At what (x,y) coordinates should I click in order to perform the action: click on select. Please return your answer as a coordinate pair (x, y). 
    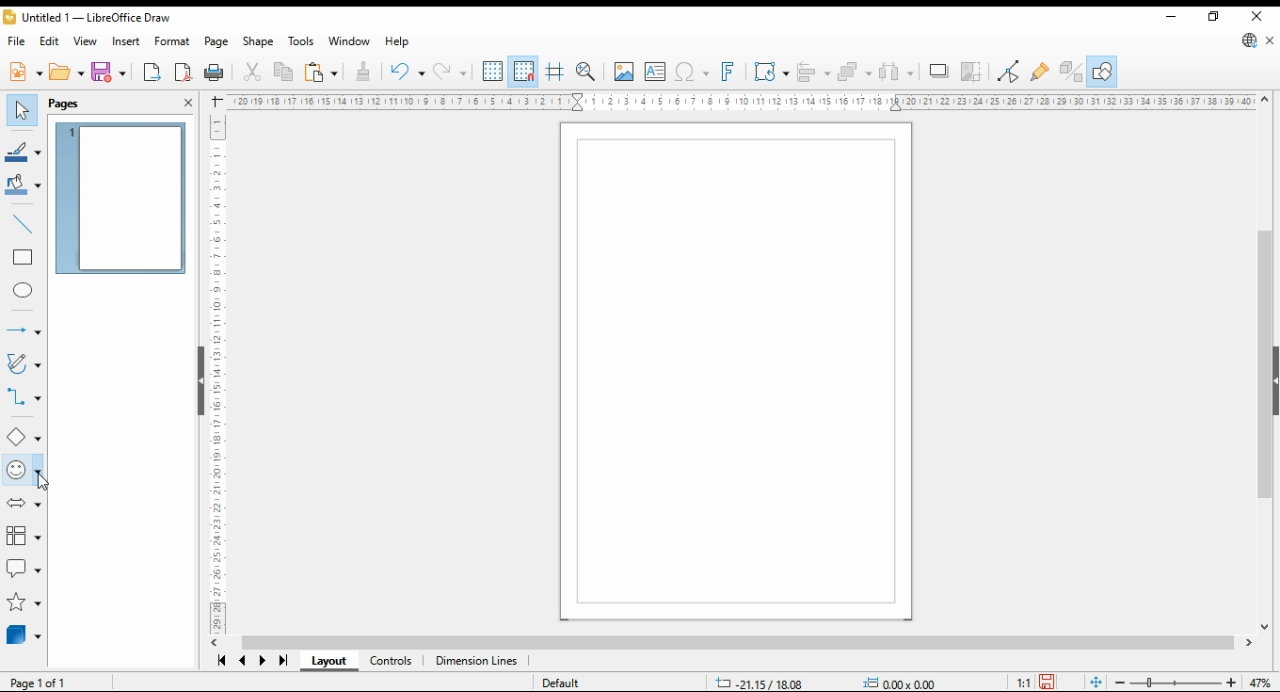
    Looking at the image, I should click on (22, 109).